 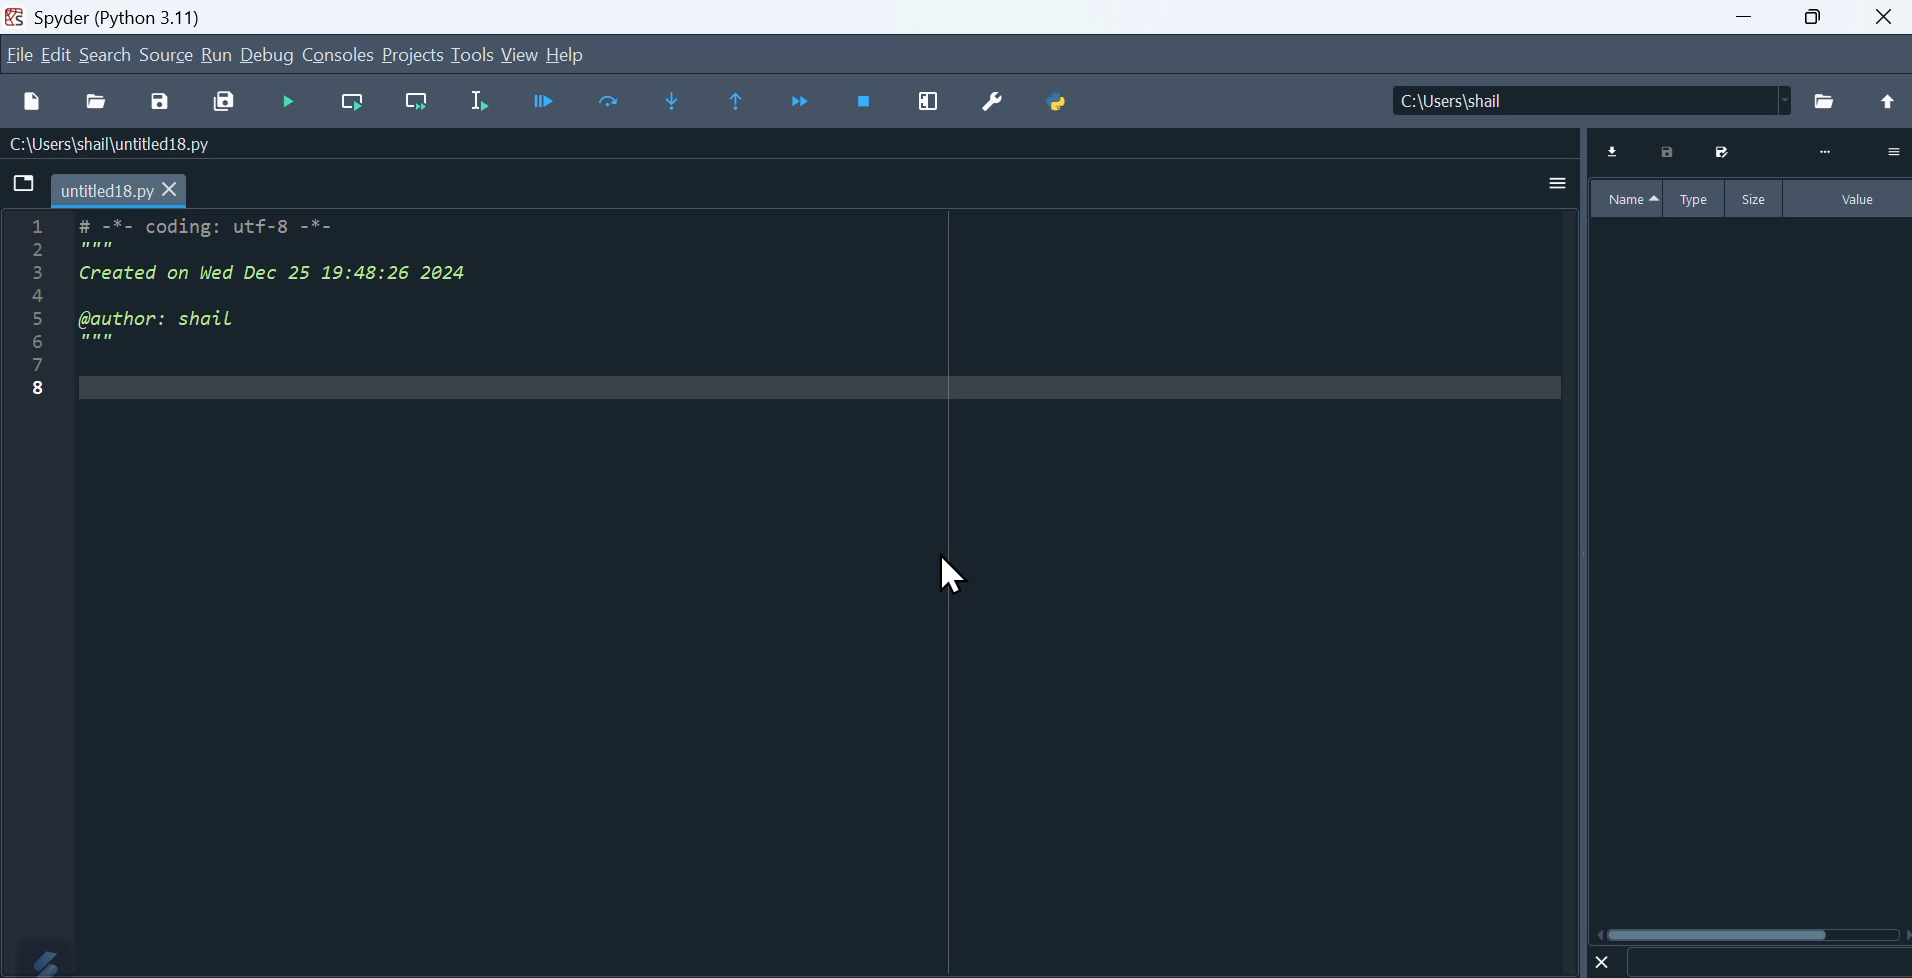 What do you see at coordinates (19, 54) in the screenshot?
I see `File` at bounding box center [19, 54].